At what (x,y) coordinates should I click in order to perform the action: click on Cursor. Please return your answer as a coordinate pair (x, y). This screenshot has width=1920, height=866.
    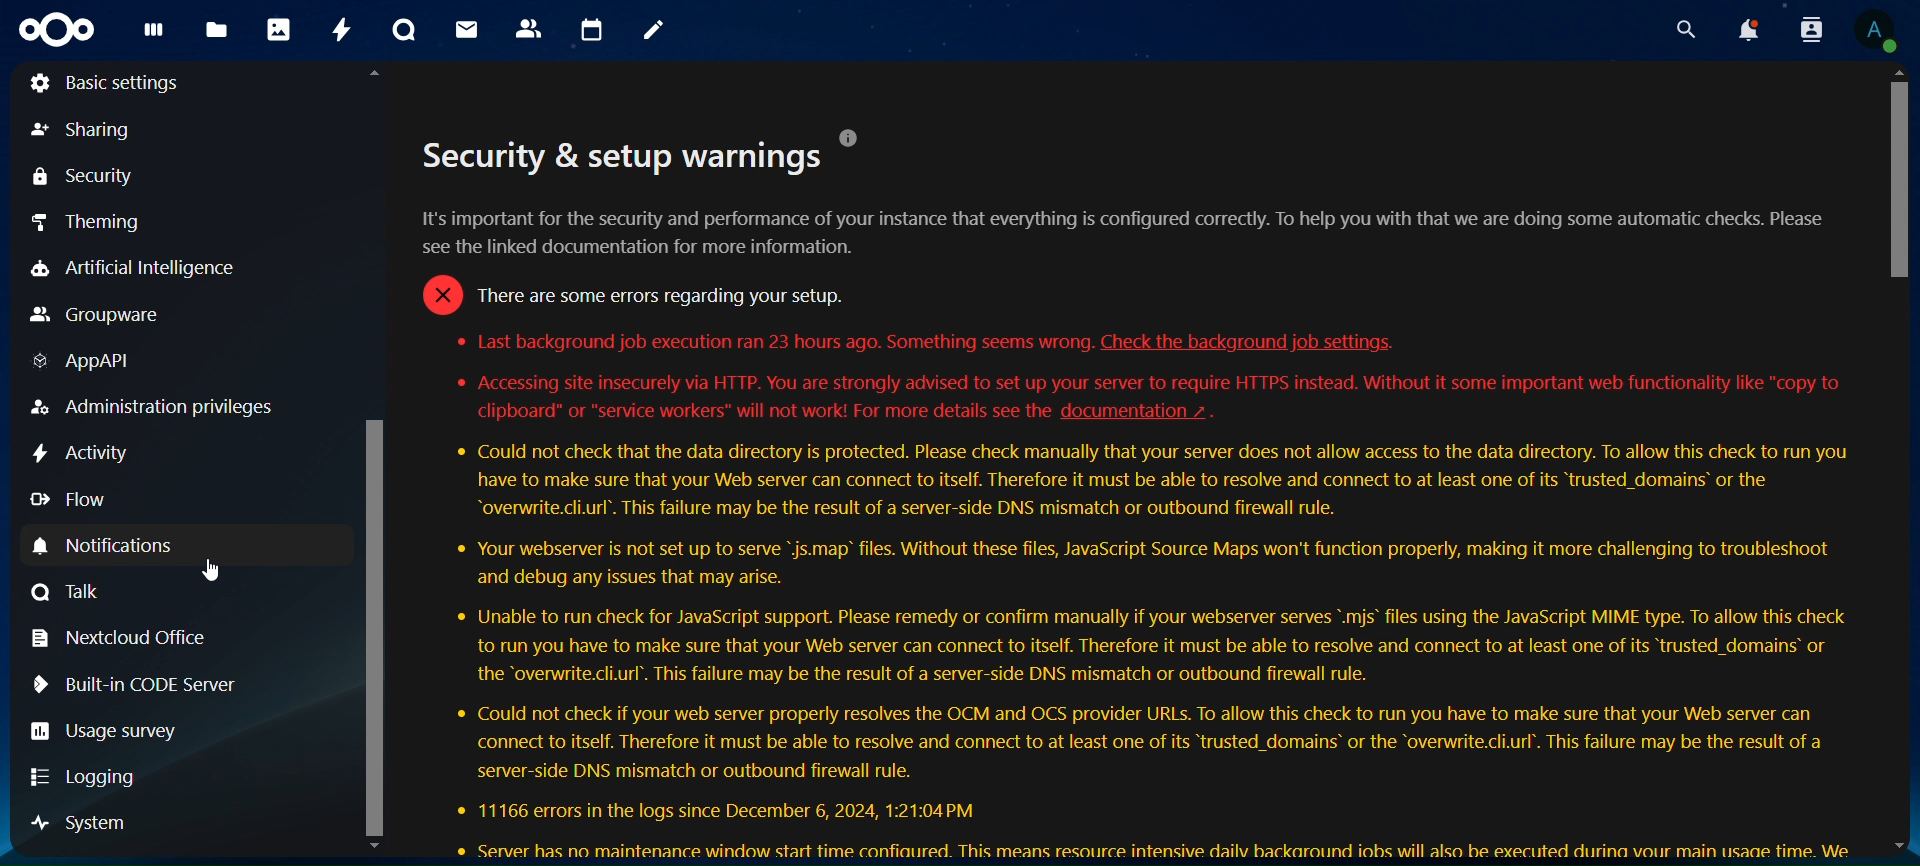
    Looking at the image, I should click on (210, 569).